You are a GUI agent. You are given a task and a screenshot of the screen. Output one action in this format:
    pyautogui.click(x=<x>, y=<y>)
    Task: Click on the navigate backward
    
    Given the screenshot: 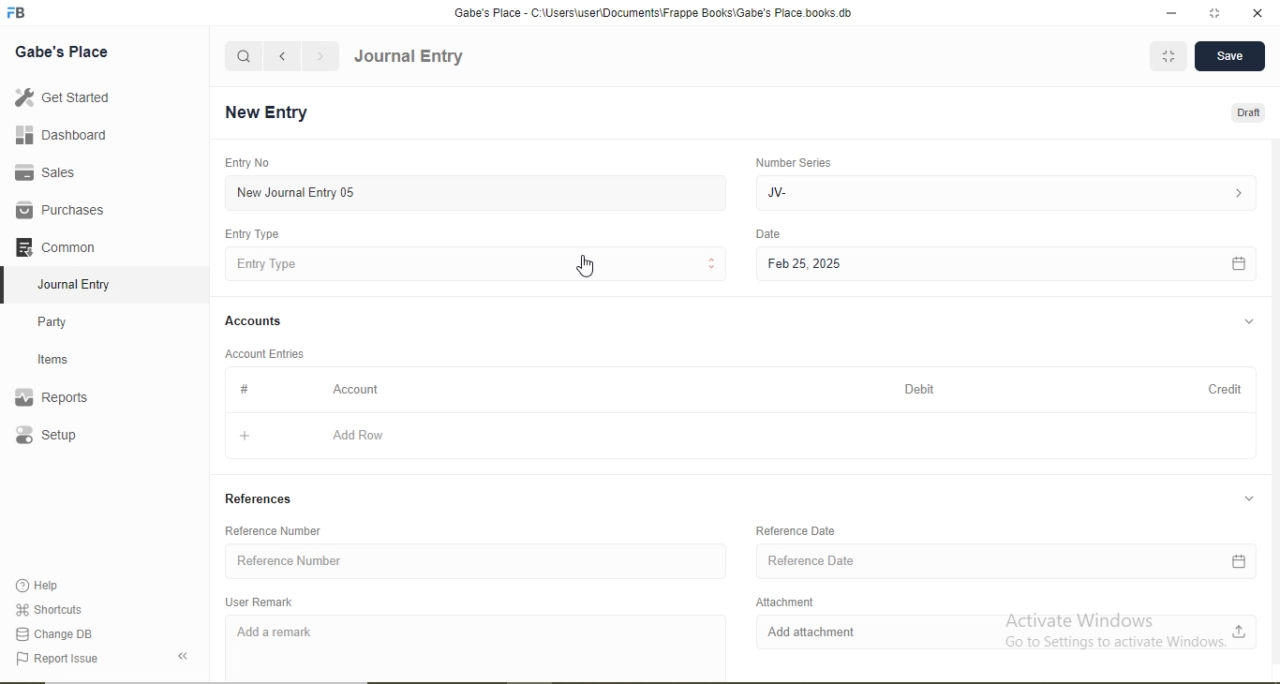 What is the action you would take?
    pyautogui.click(x=281, y=56)
    